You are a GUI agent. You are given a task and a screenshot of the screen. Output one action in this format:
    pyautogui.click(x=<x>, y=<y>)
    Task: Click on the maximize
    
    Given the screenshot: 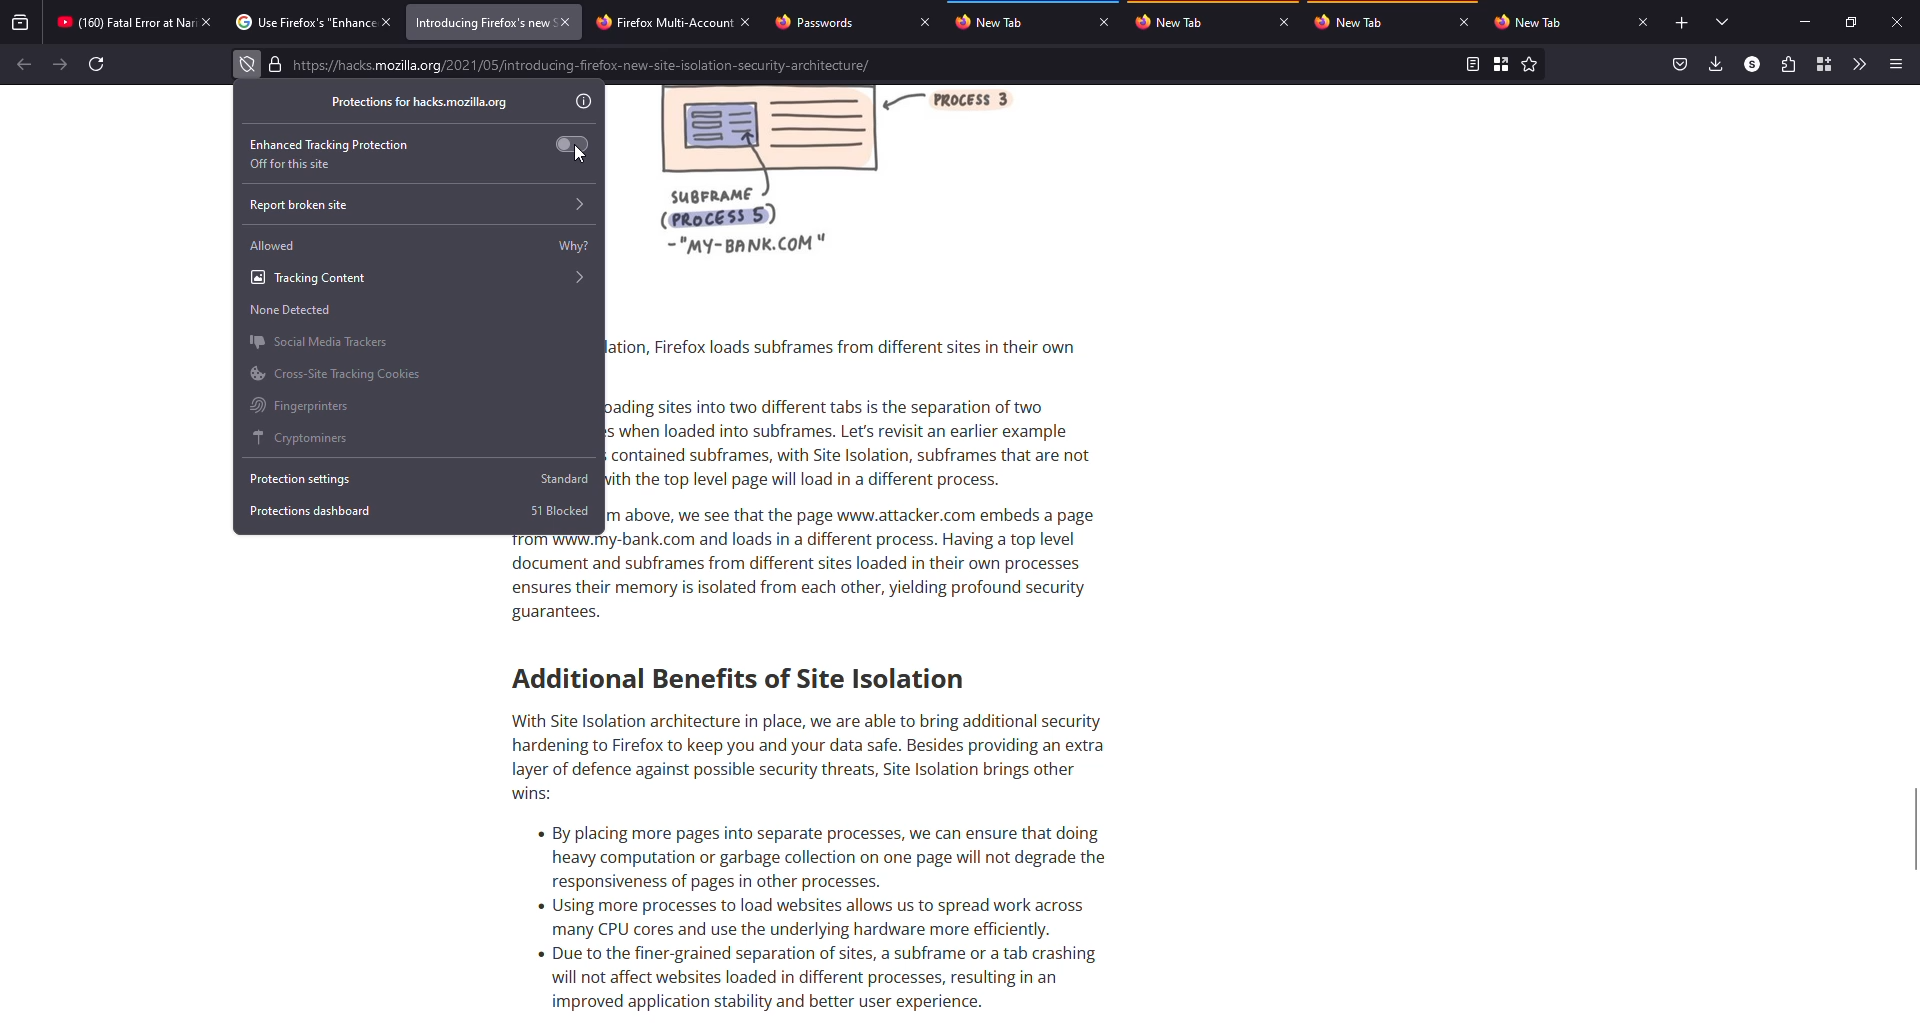 What is the action you would take?
    pyautogui.click(x=1852, y=22)
    